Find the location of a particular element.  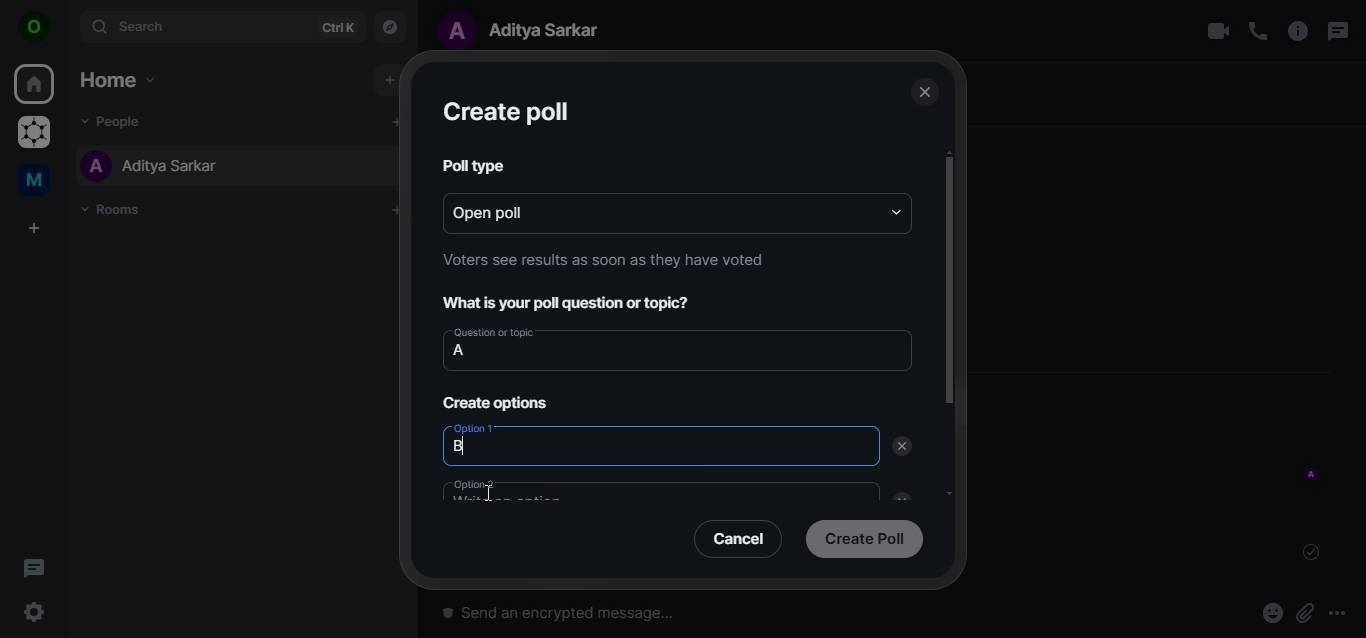

Option 1 is located at coordinates (477, 427).